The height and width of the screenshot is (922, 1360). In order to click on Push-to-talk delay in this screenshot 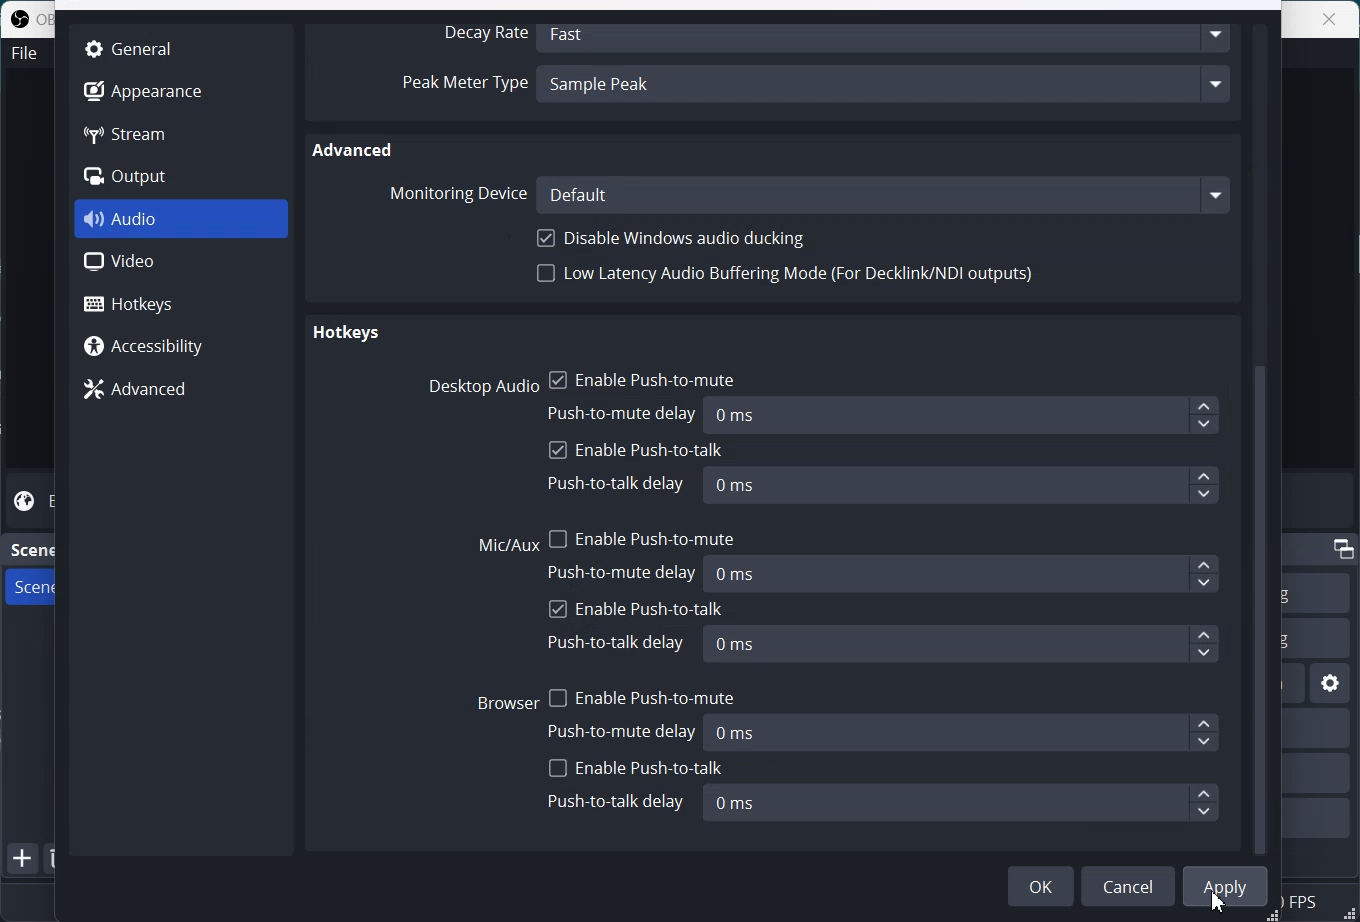, I will do `click(619, 642)`.